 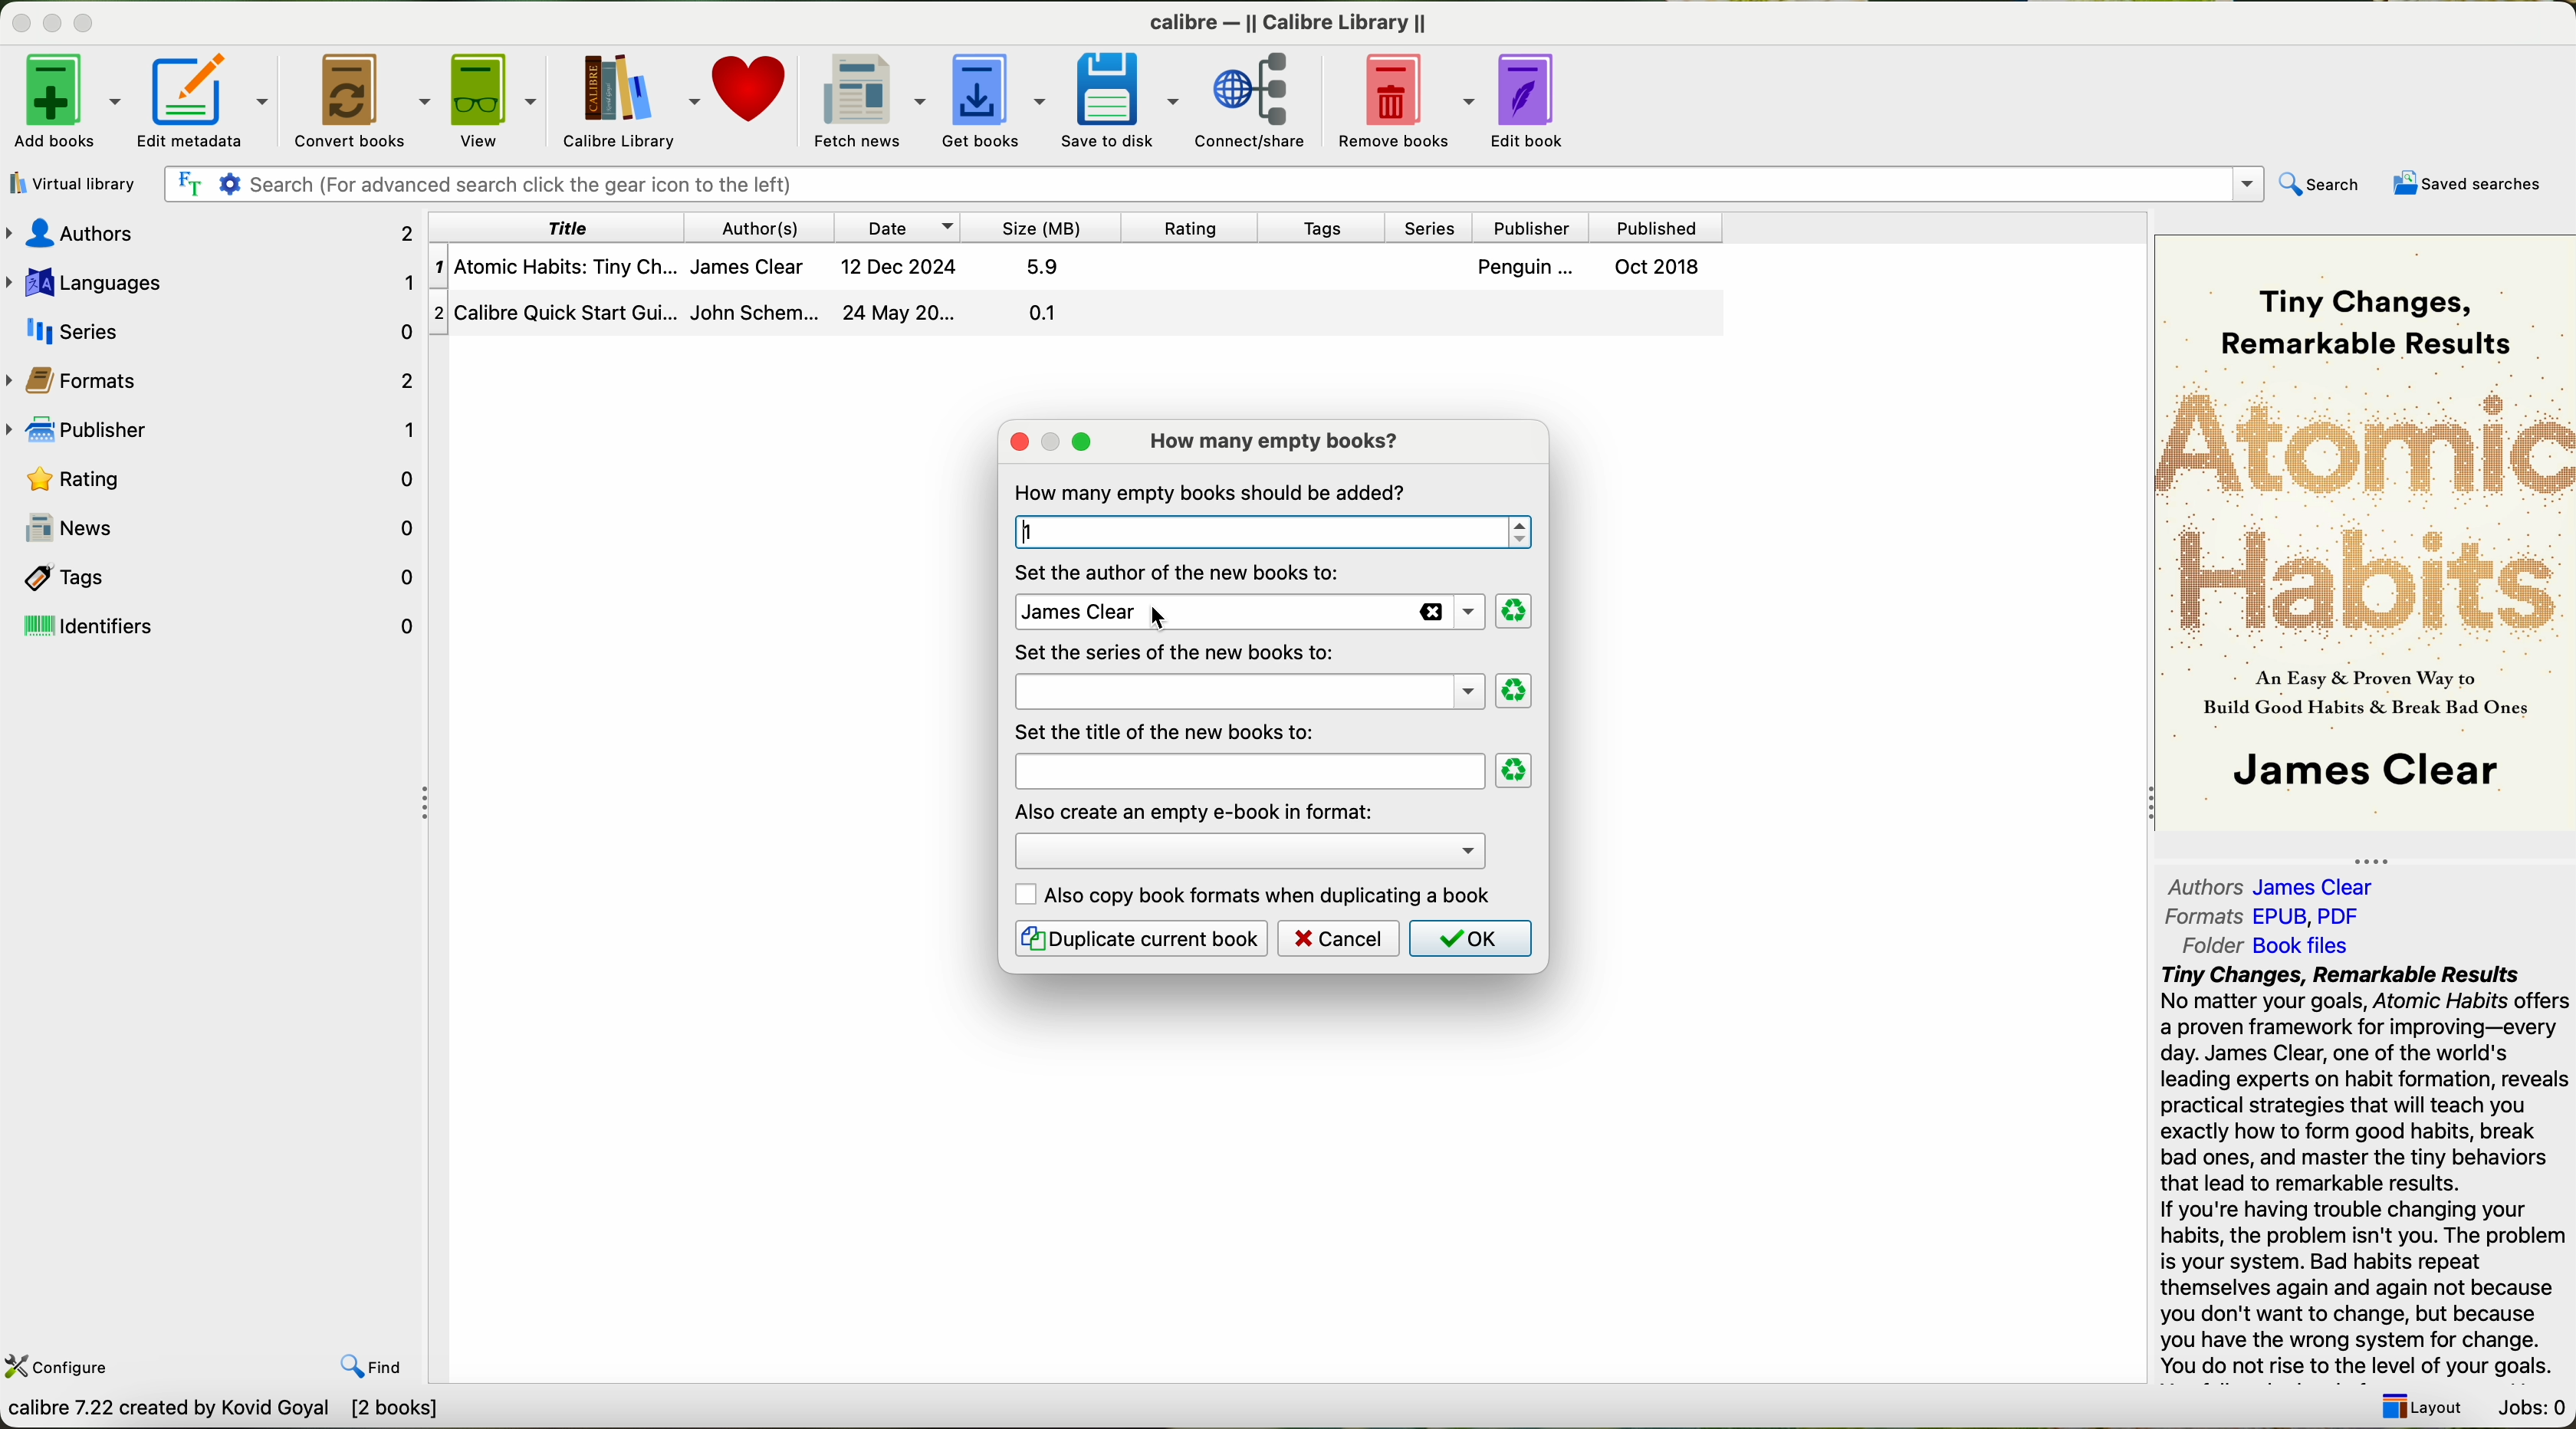 What do you see at coordinates (1120, 101) in the screenshot?
I see `save to disk` at bounding box center [1120, 101].